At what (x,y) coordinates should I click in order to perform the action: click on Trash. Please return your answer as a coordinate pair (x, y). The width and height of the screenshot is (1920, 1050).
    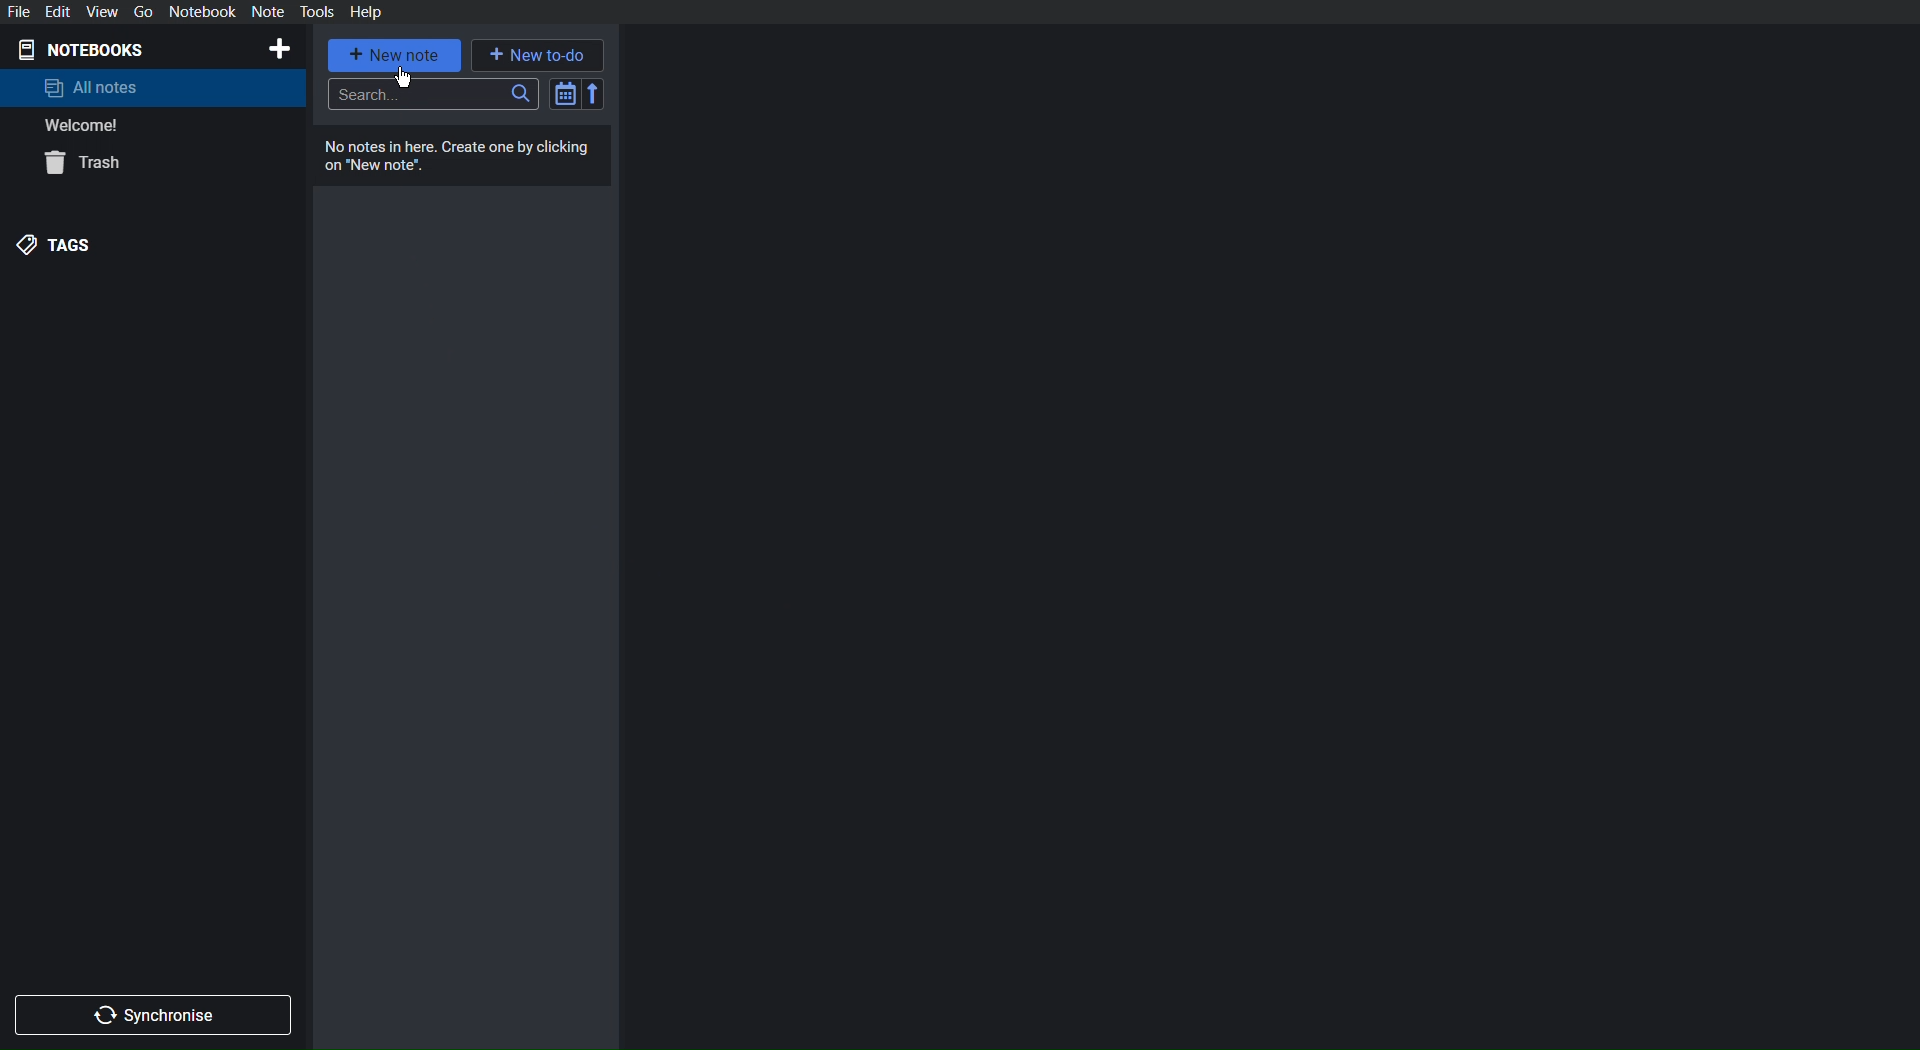
    Looking at the image, I should click on (88, 165).